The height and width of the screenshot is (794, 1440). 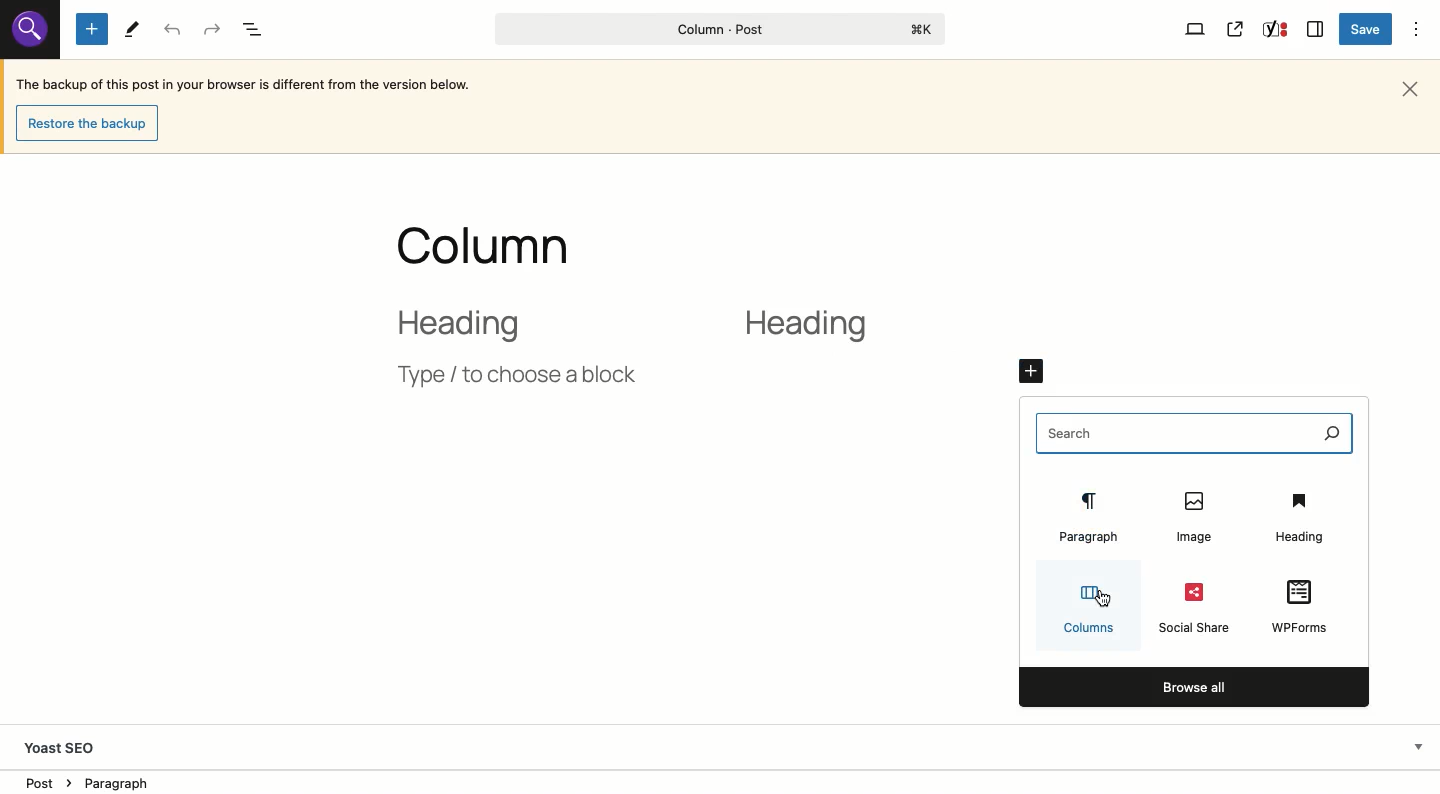 I want to click on Document overview, so click(x=256, y=31).